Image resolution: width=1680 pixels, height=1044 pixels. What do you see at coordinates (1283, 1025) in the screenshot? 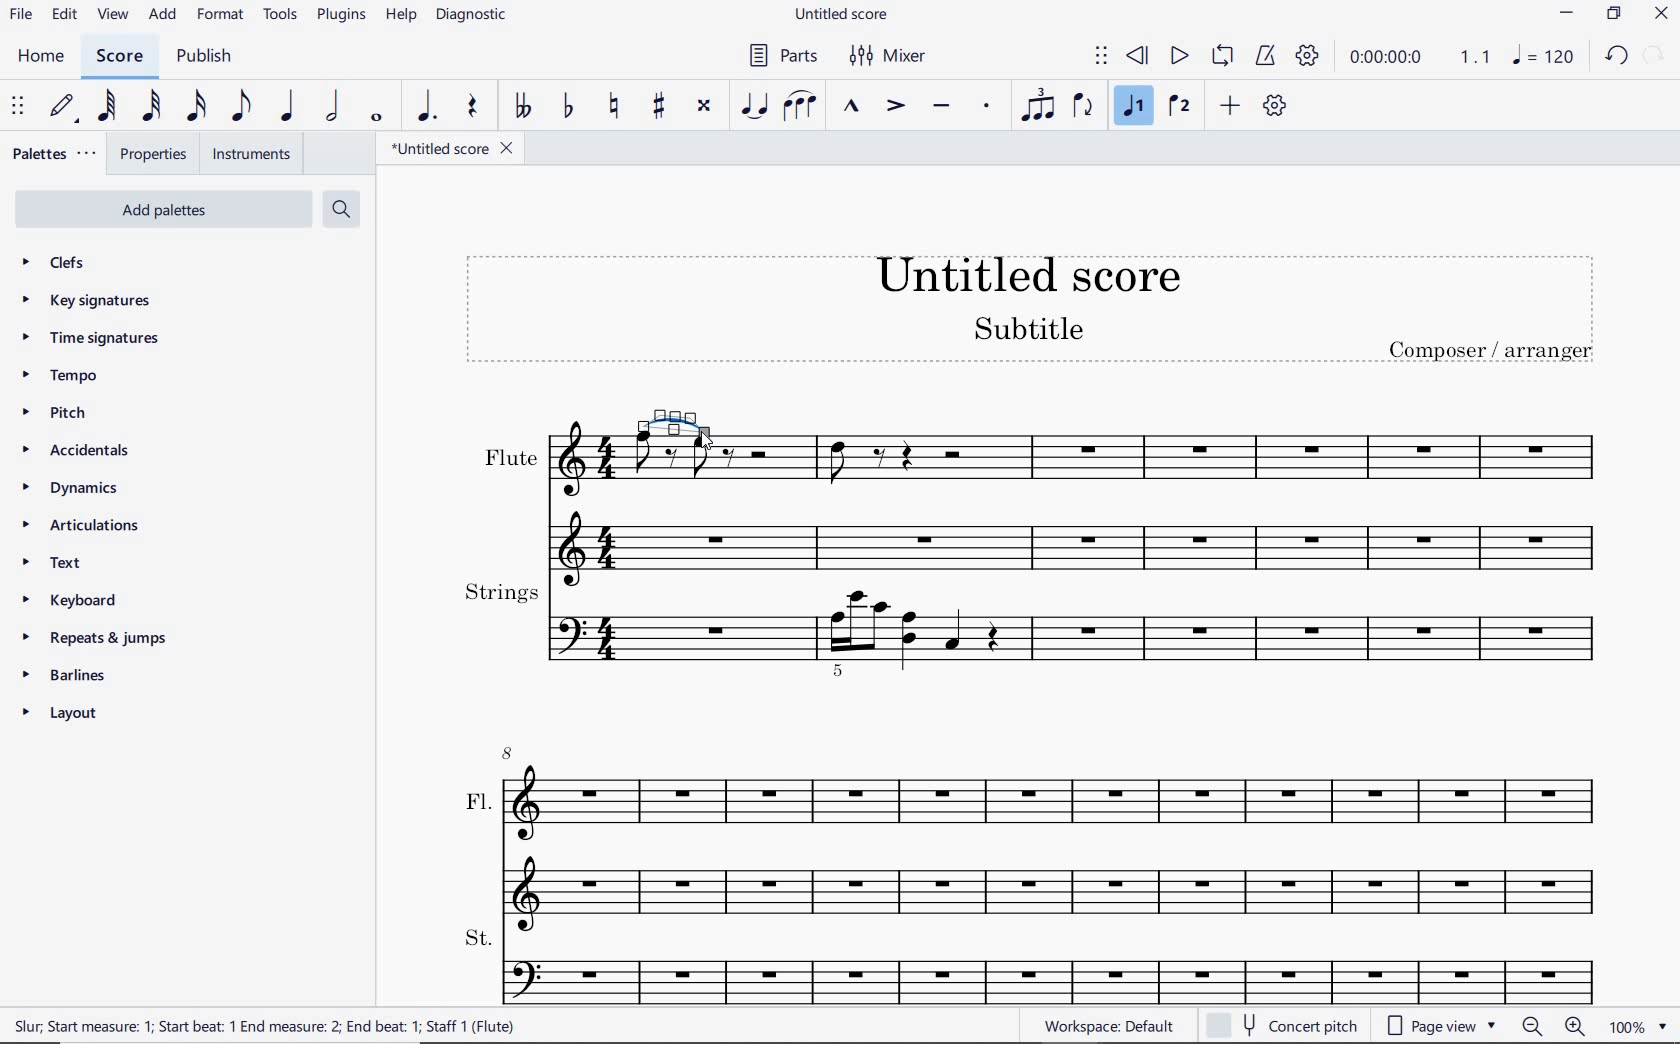
I see `concert pitch` at bounding box center [1283, 1025].